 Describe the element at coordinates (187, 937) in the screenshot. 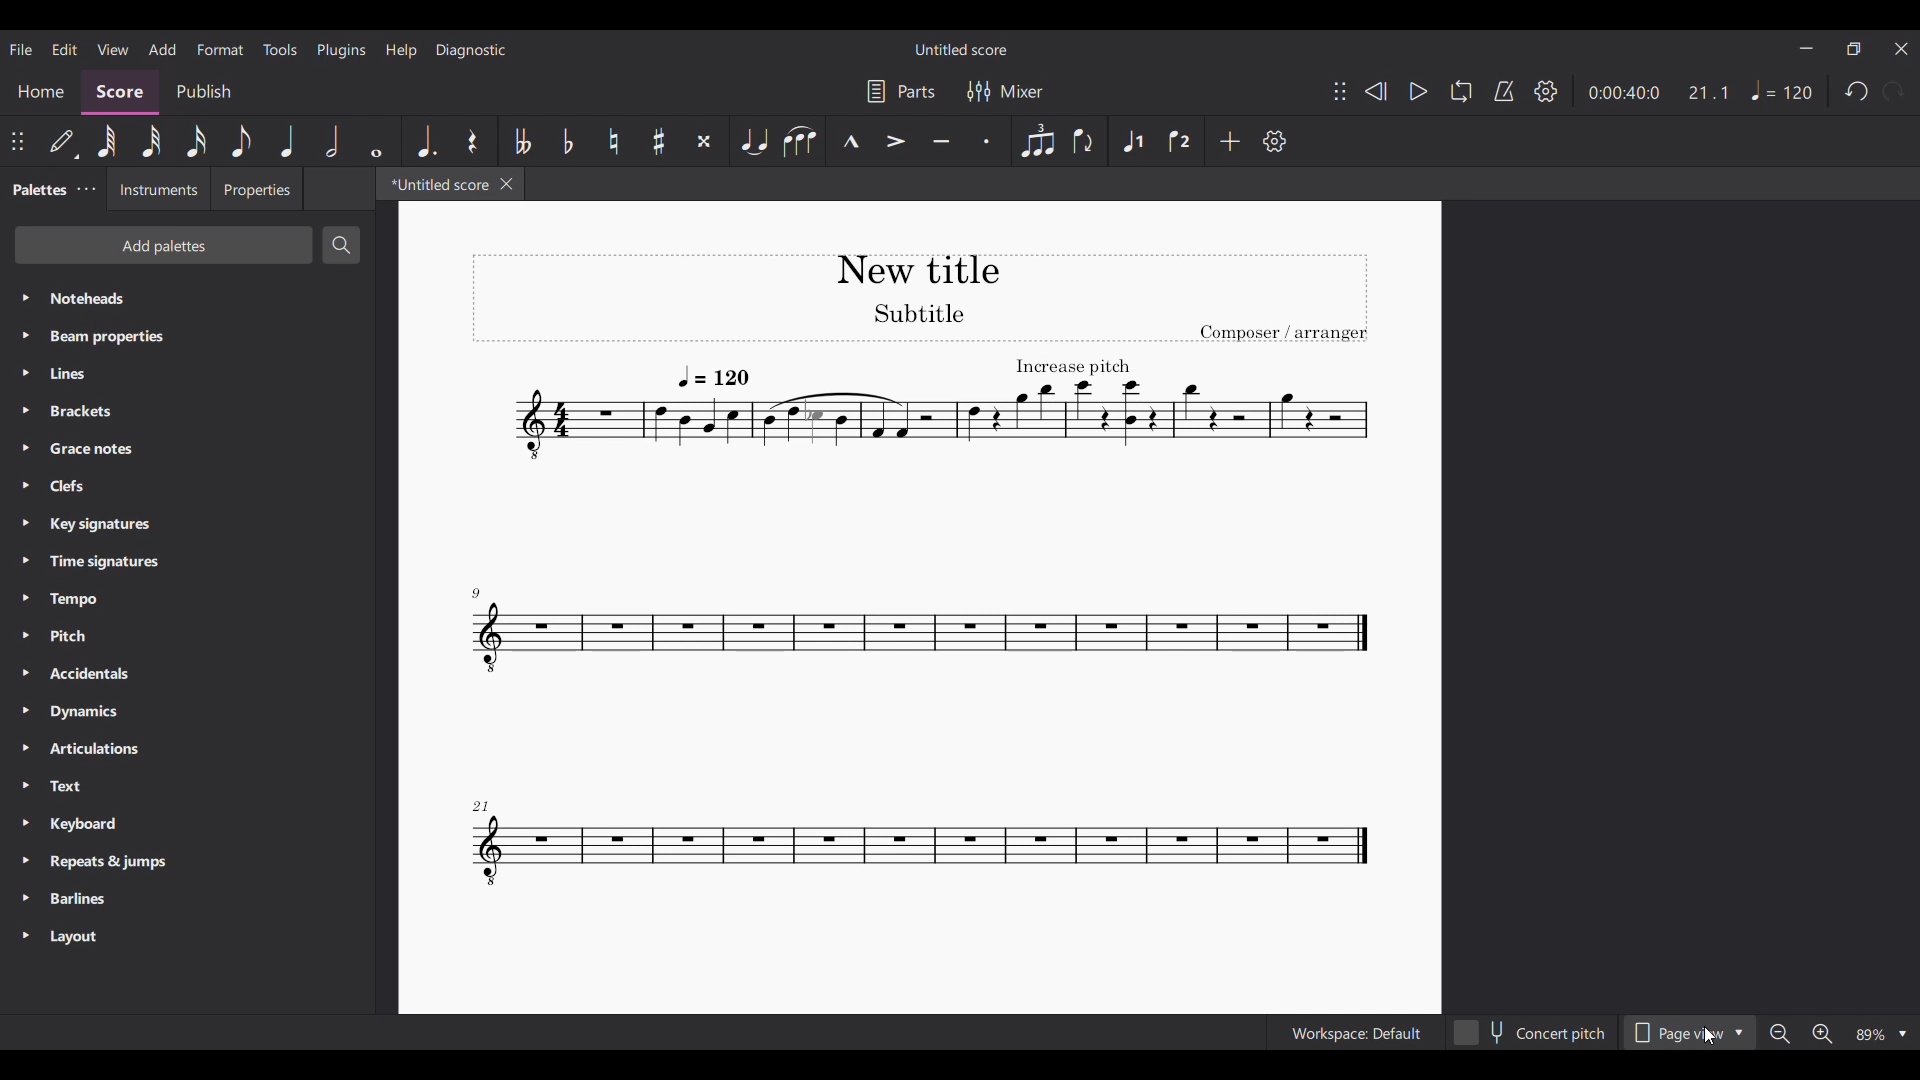

I see `Layout` at that location.